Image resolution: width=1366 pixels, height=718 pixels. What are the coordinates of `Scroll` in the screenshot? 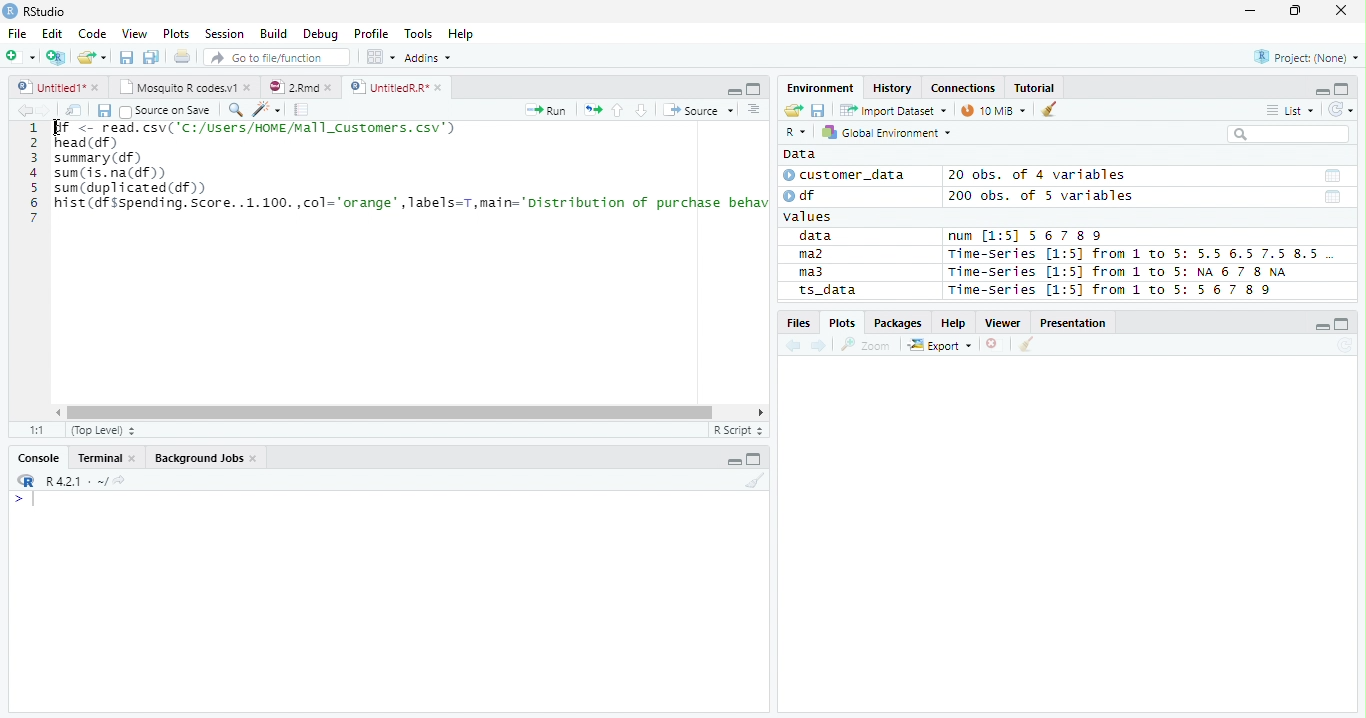 It's located at (407, 414).